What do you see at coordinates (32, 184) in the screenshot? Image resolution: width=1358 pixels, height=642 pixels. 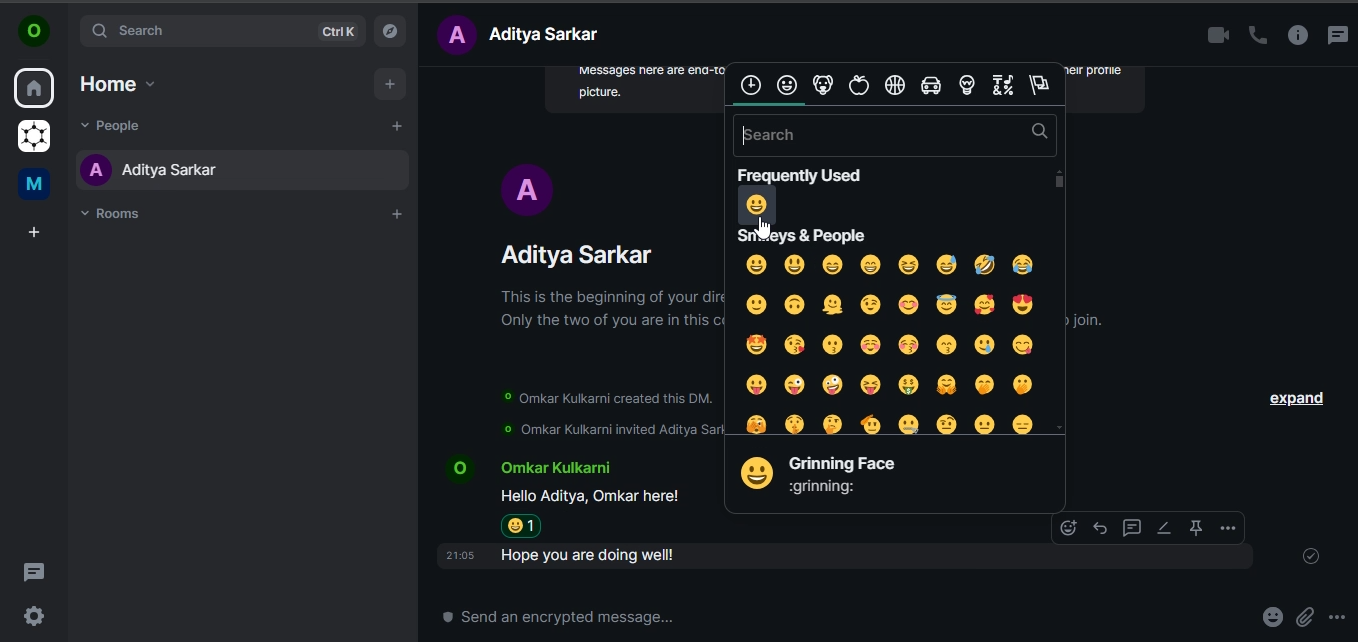 I see `me` at bounding box center [32, 184].